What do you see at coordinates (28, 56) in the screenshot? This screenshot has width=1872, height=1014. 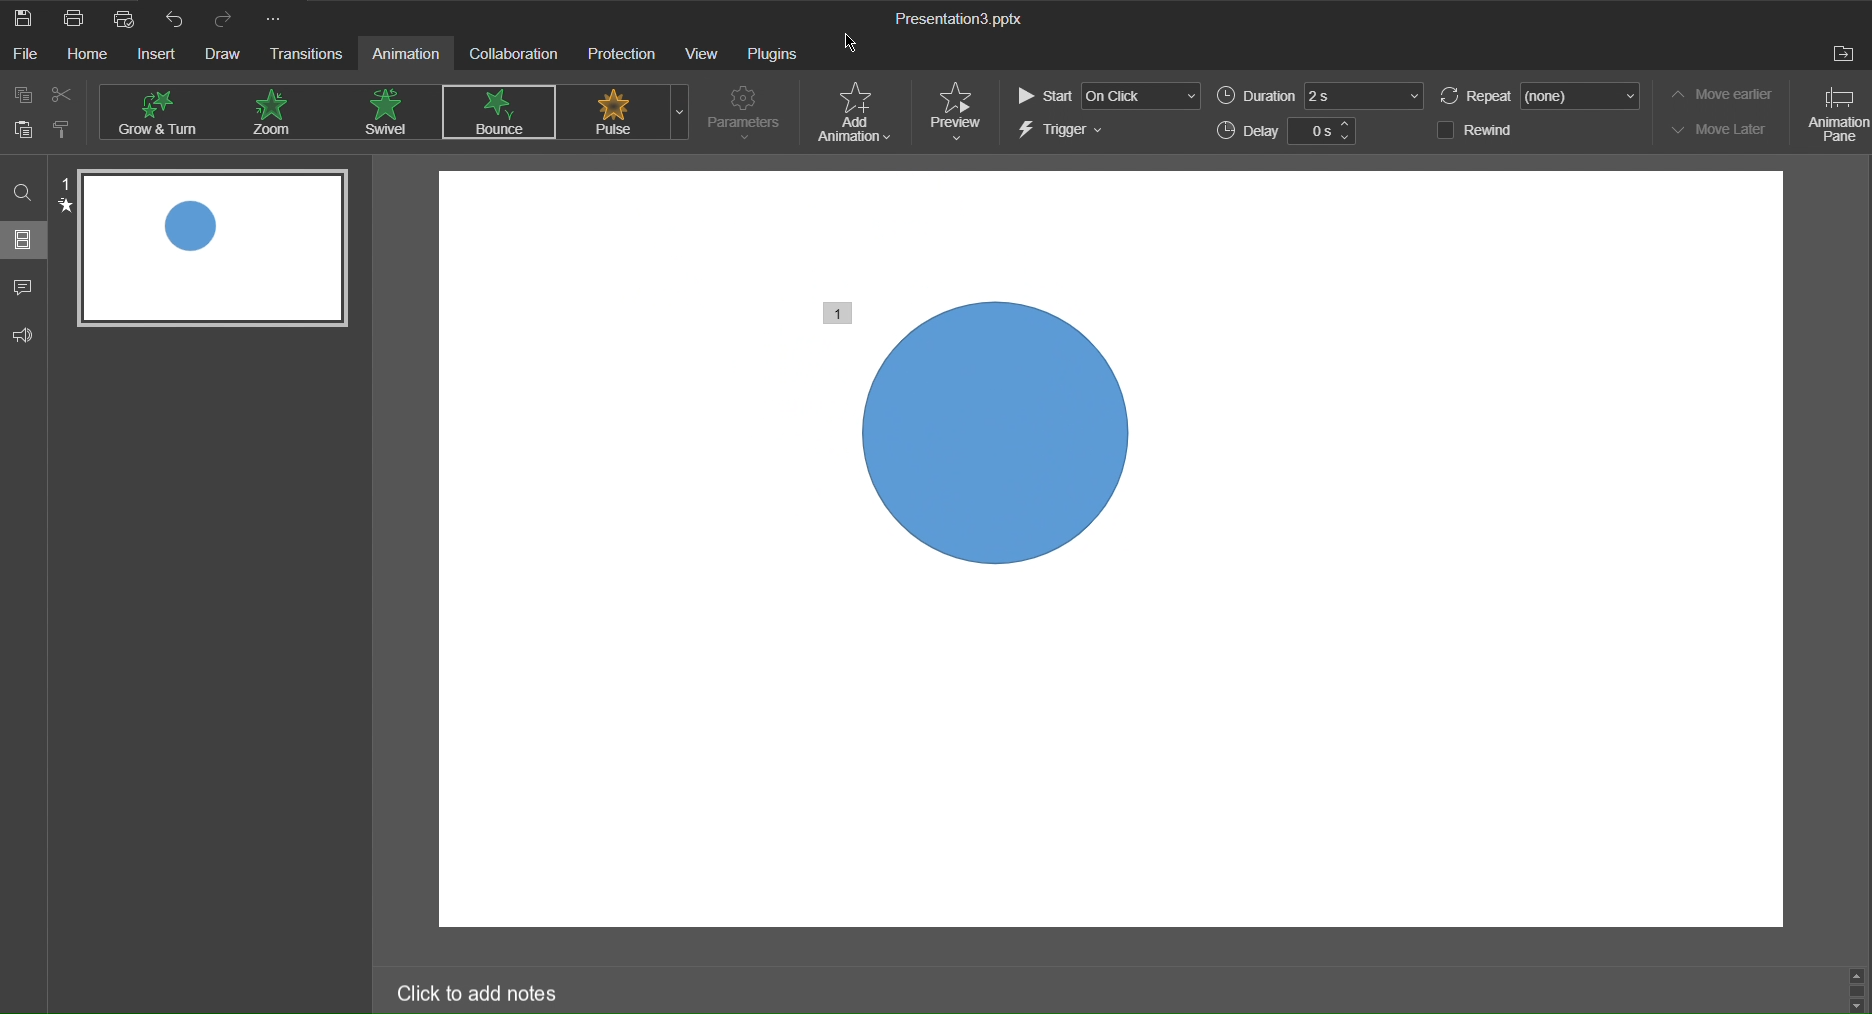 I see `File` at bounding box center [28, 56].